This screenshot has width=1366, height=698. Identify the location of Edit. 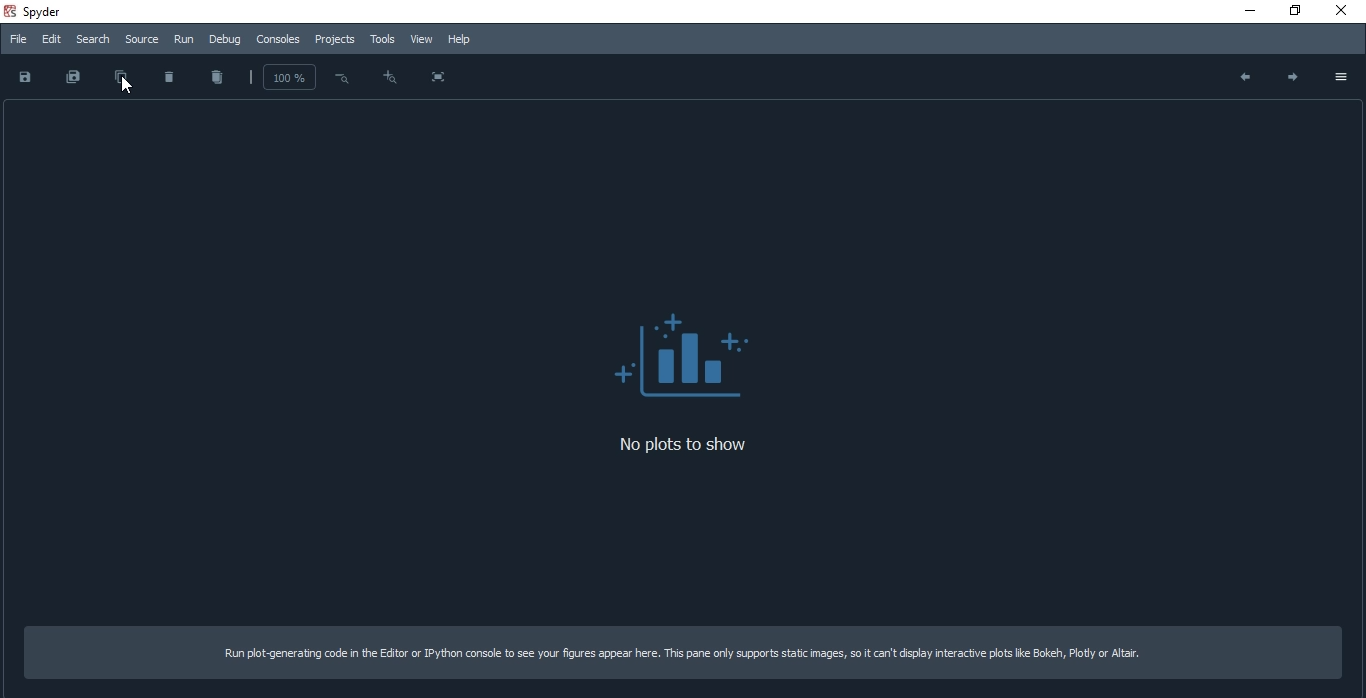
(50, 37).